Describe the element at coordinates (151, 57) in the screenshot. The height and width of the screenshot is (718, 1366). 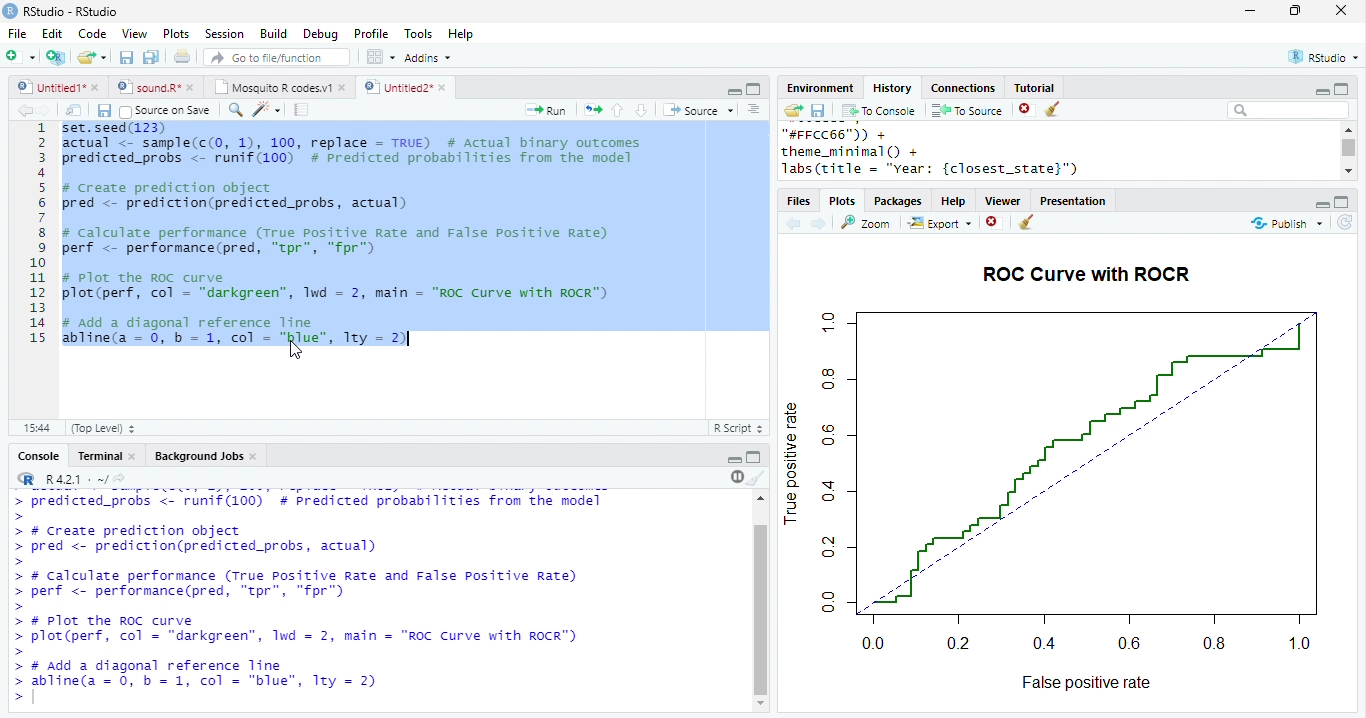
I see `save all` at that location.